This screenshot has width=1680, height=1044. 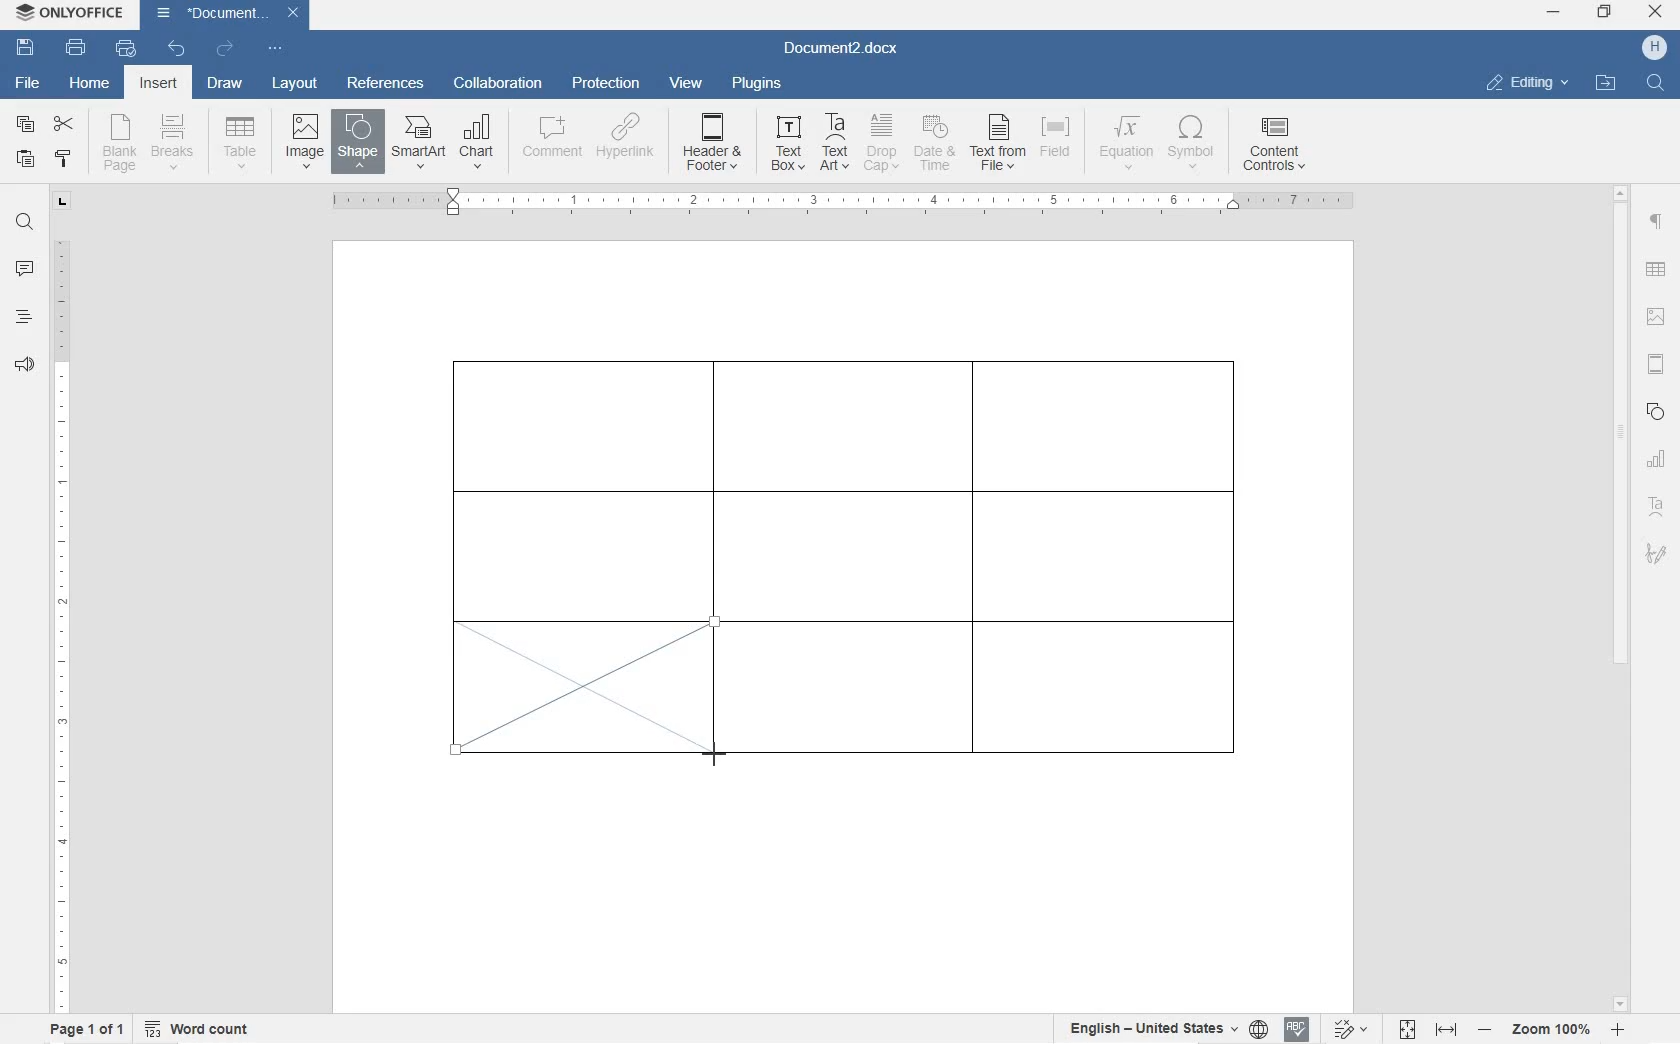 I want to click on file, so click(x=31, y=85).